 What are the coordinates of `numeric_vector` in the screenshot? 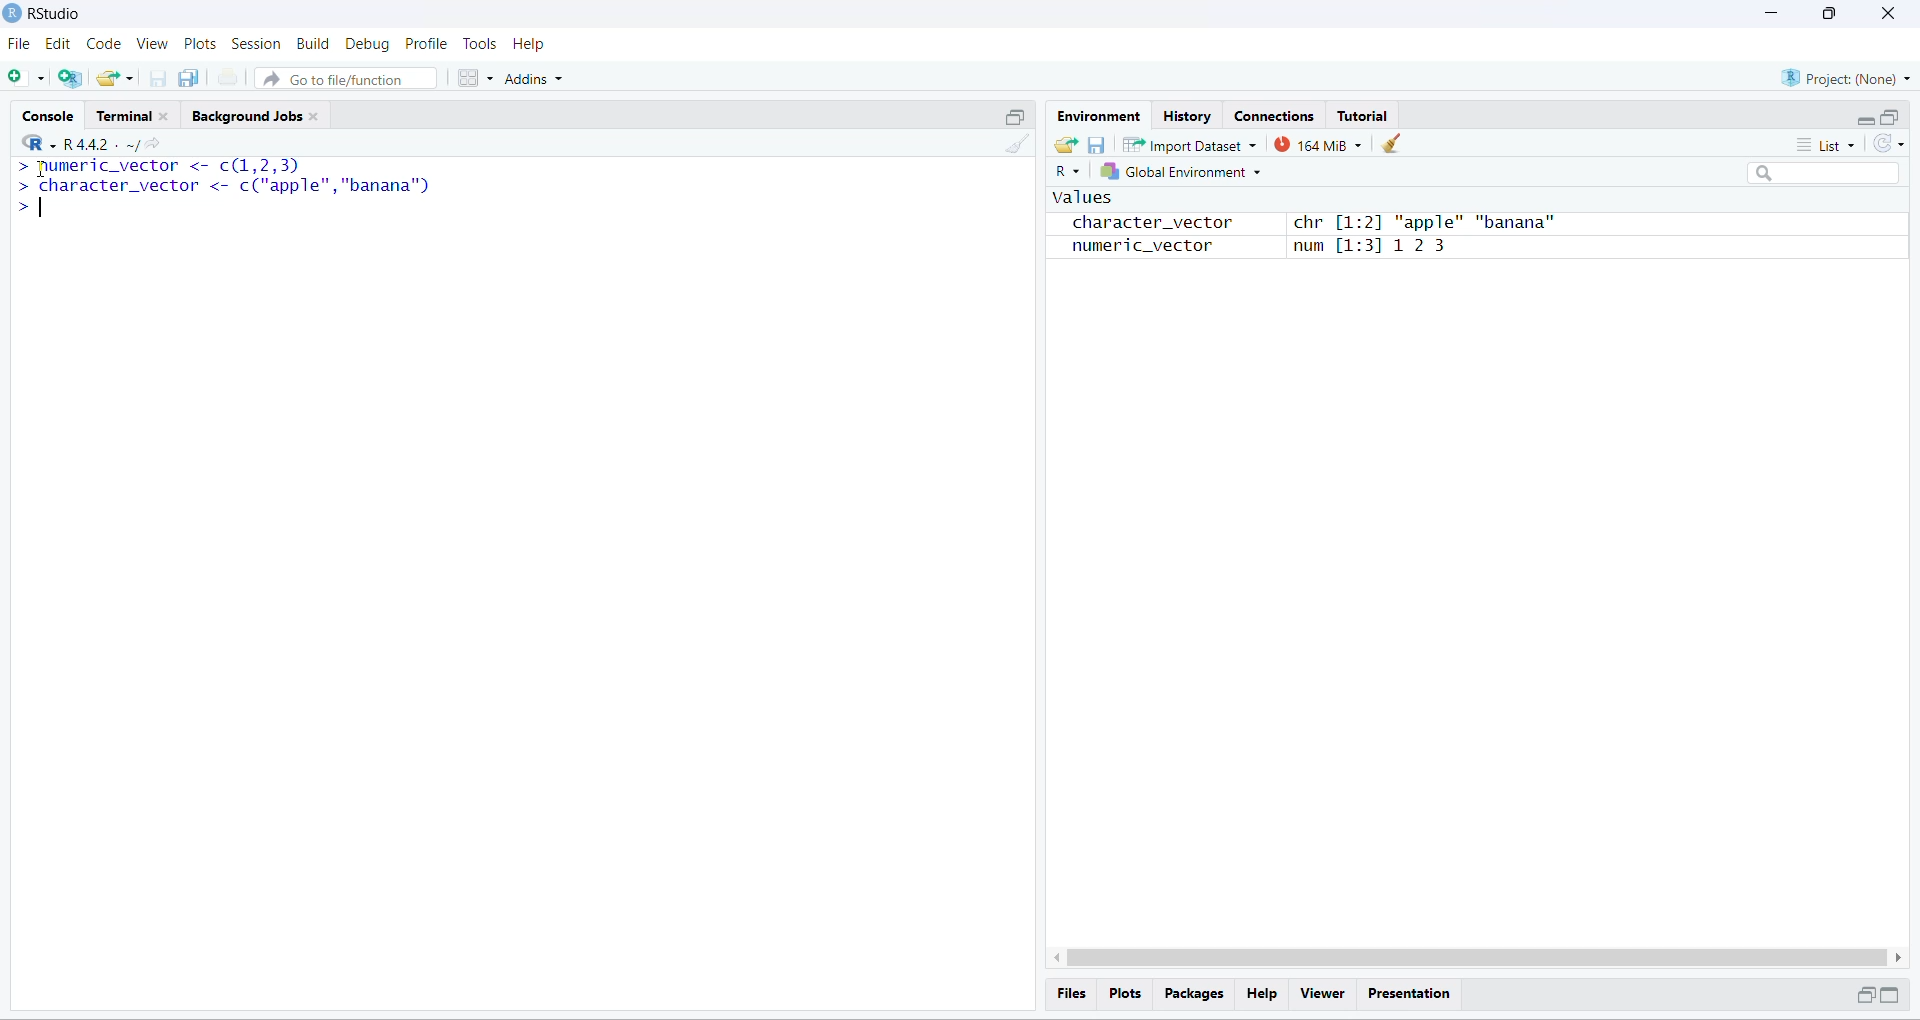 It's located at (1130, 247).